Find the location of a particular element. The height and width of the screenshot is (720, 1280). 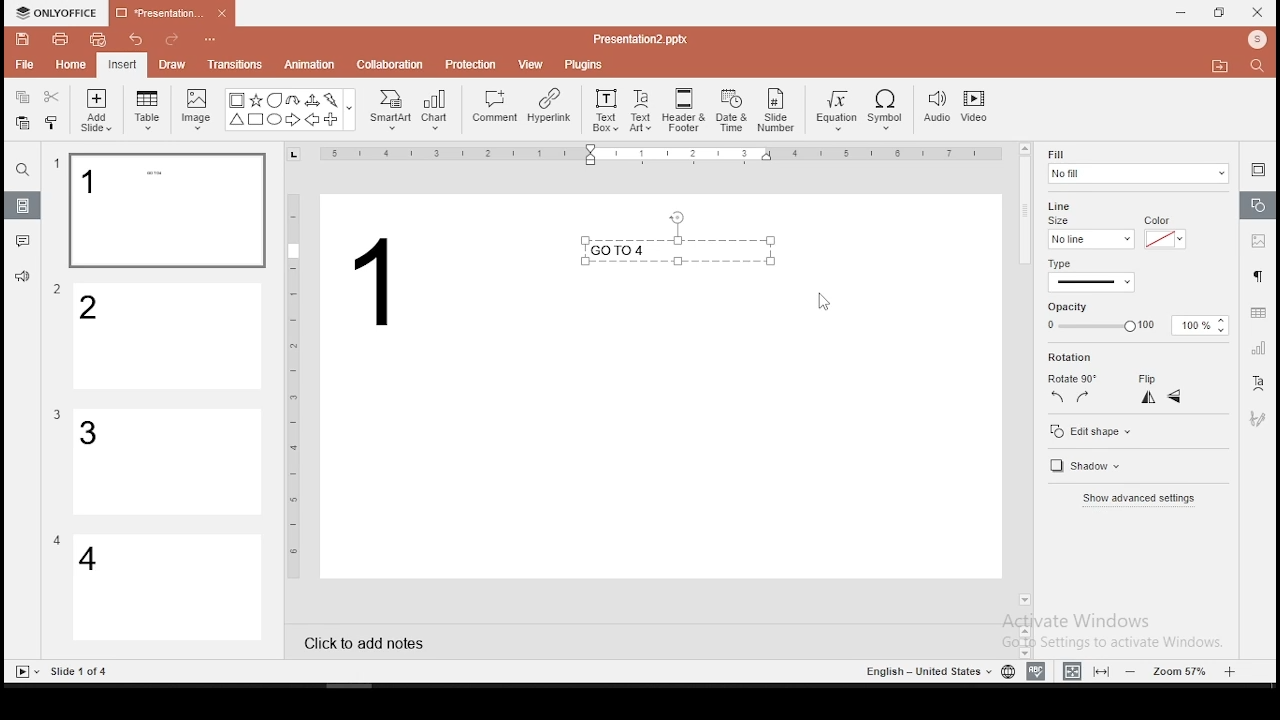

comment is located at coordinates (495, 107).